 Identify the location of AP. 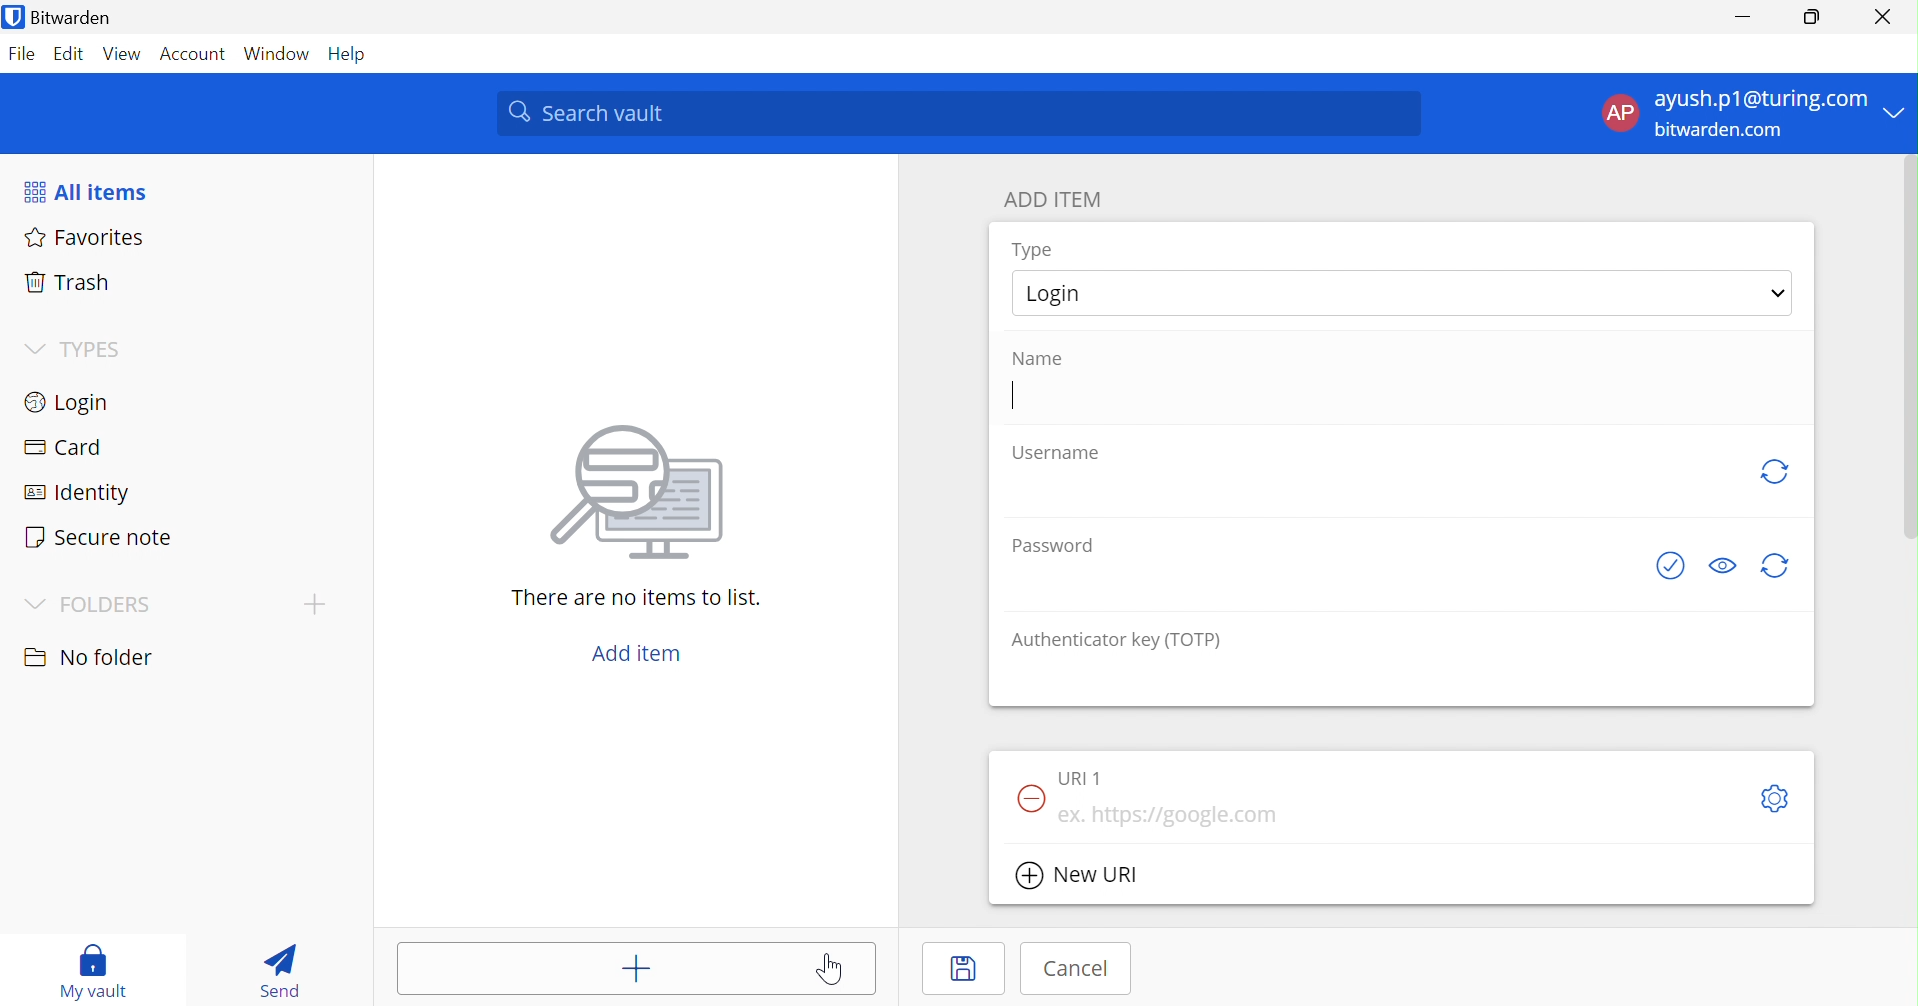
(1620, 113).